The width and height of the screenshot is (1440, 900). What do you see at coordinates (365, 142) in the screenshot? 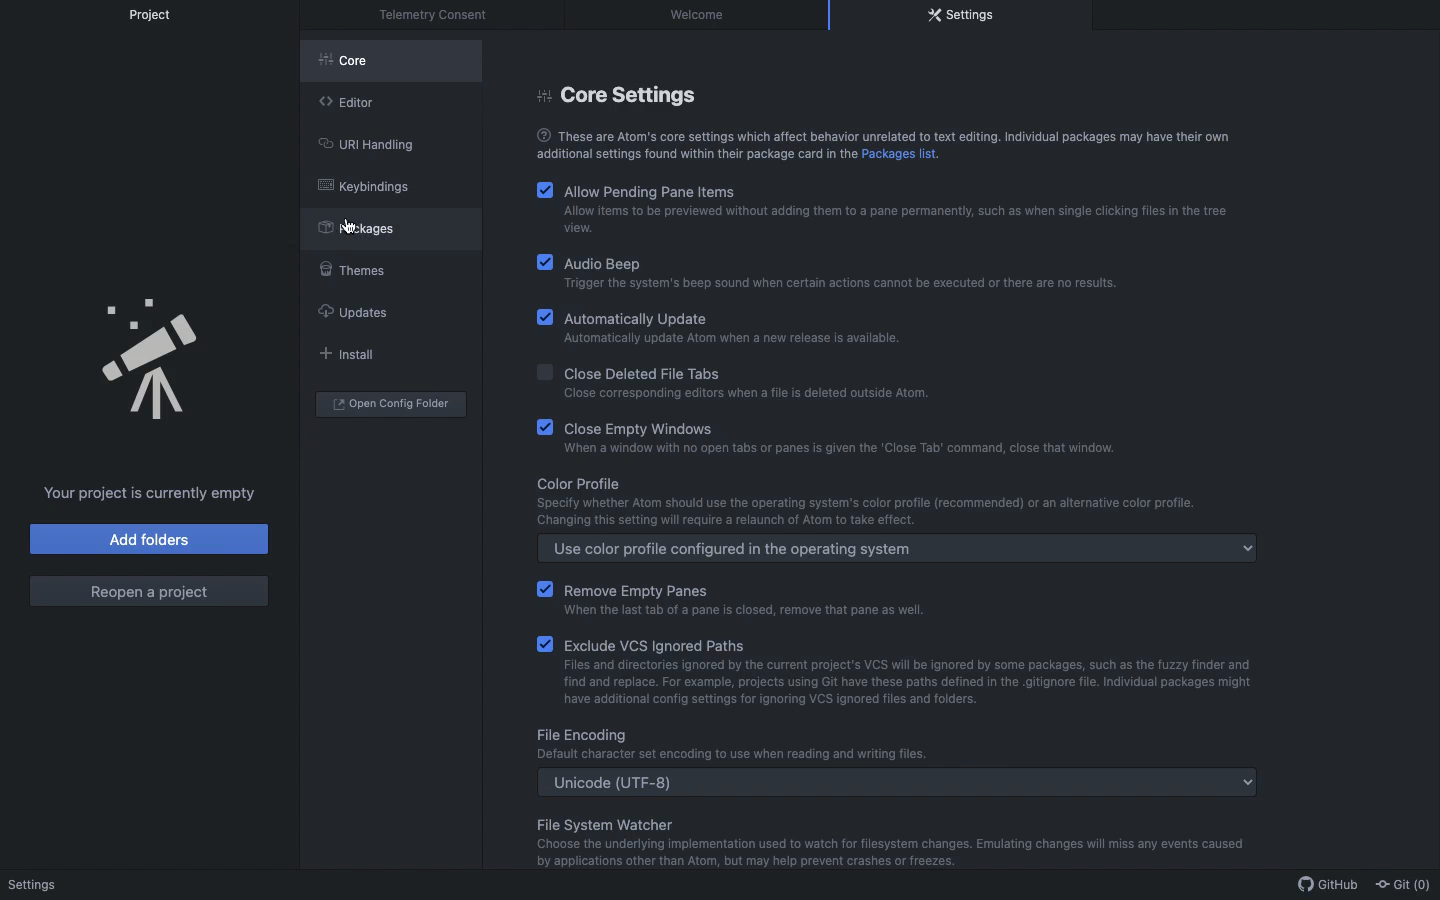
I see `URL handling` at bounding box center [365, 142].